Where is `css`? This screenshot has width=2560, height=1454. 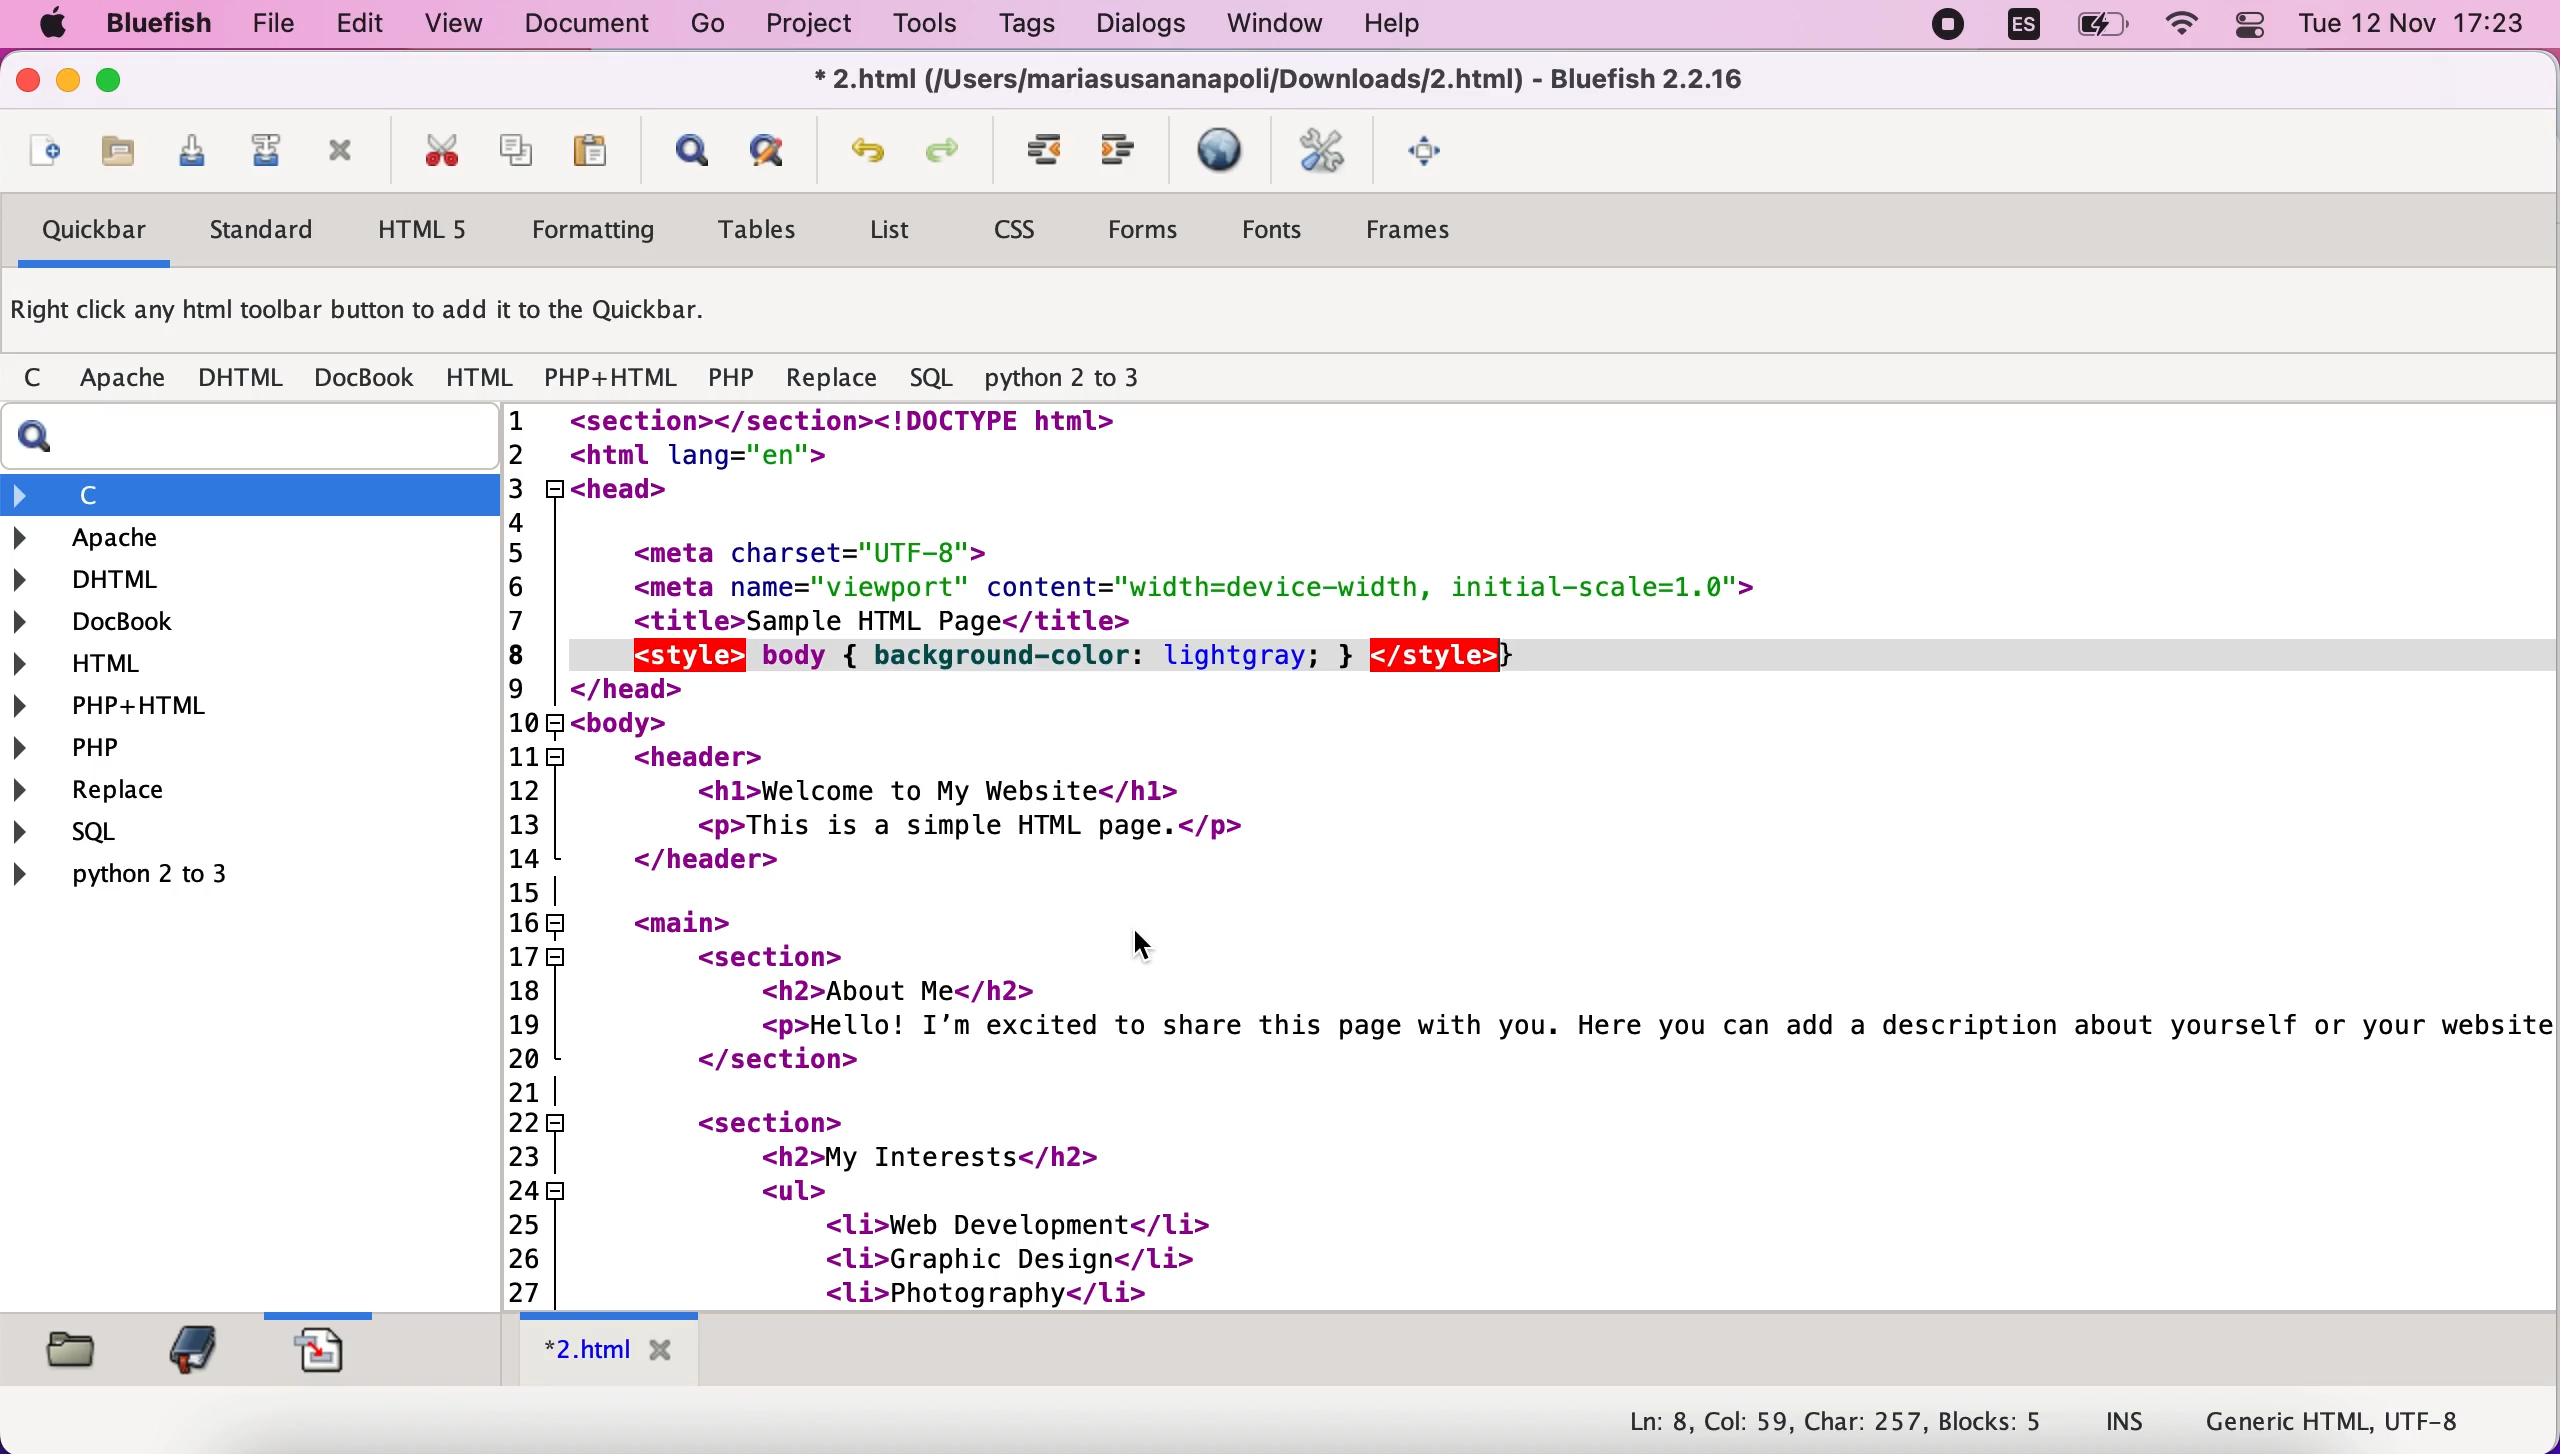
css is located at coordinates (1029, 226).